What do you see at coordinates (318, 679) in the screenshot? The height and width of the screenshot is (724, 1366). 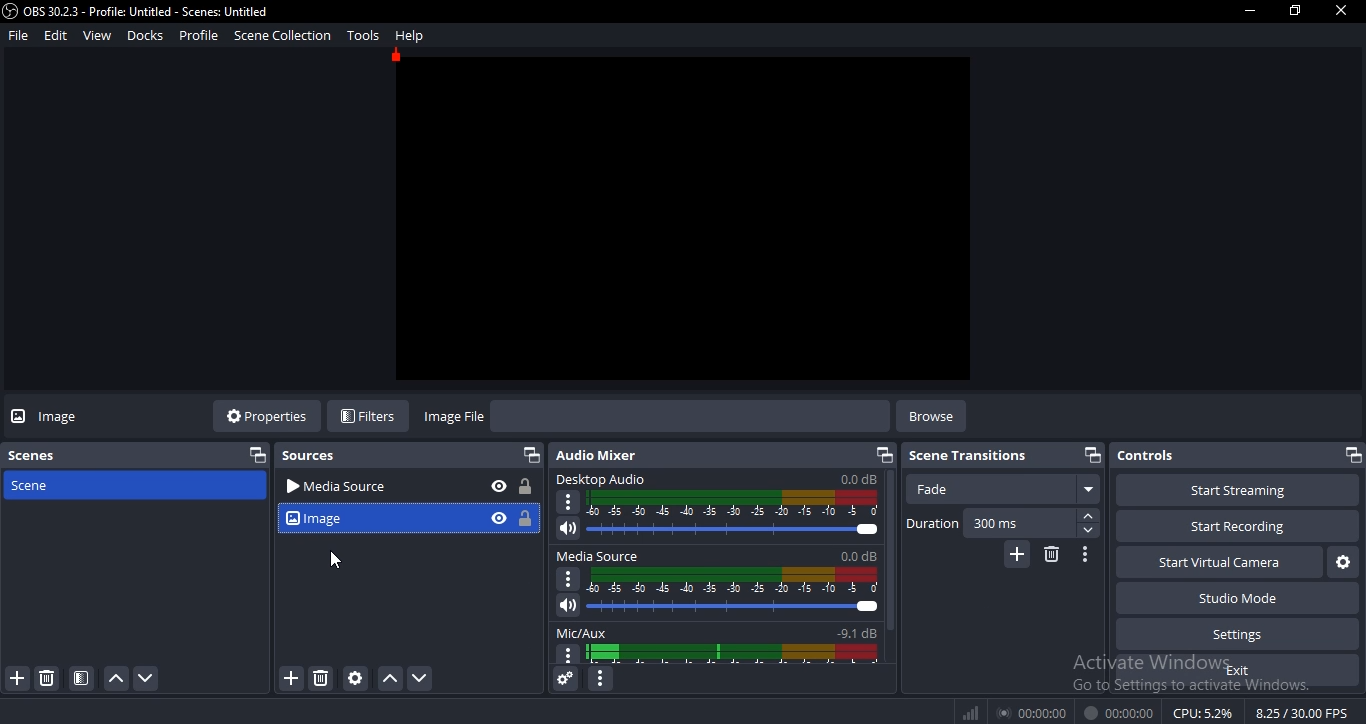 I see `remove sources` at bounding box center [318, 679].